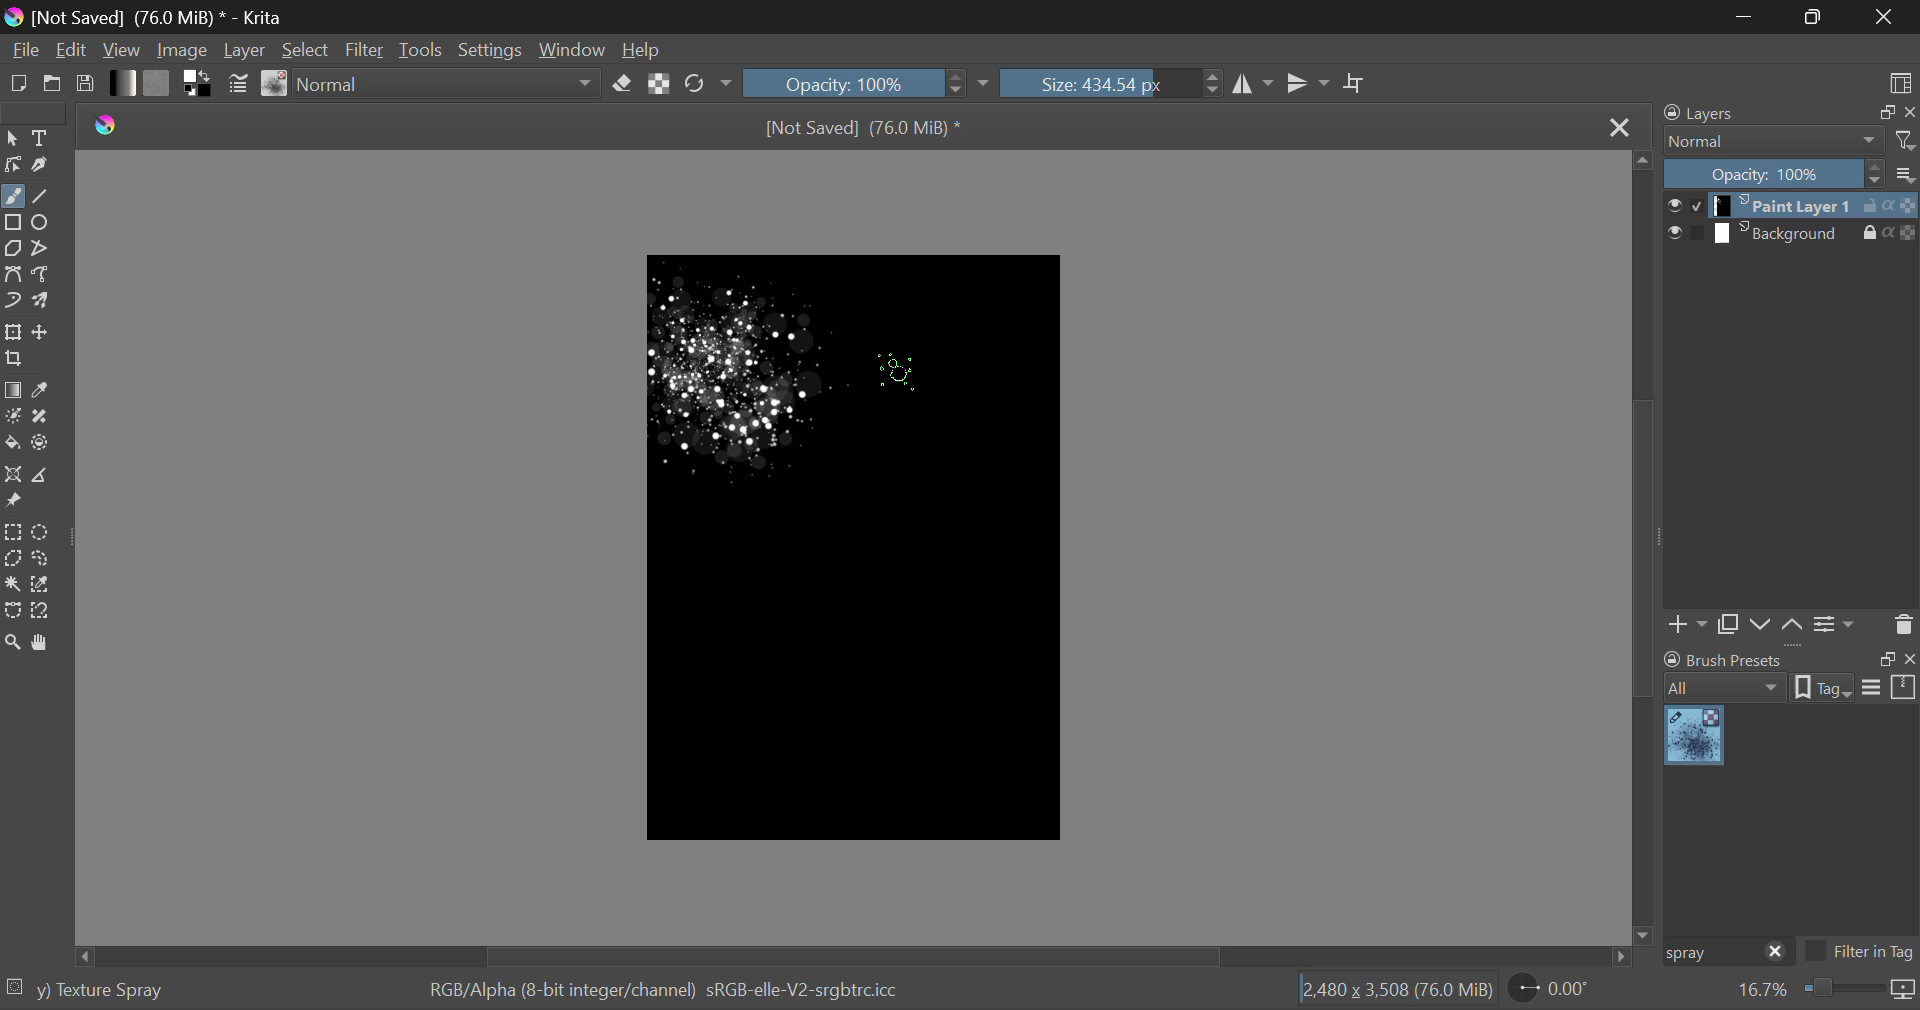 The height and width of the screenshot is (1010, 1920). What do you see at coordinates (1644, 545) in the screenshot?
I see `Scroll Bar` at bounding box center [1644, 545].